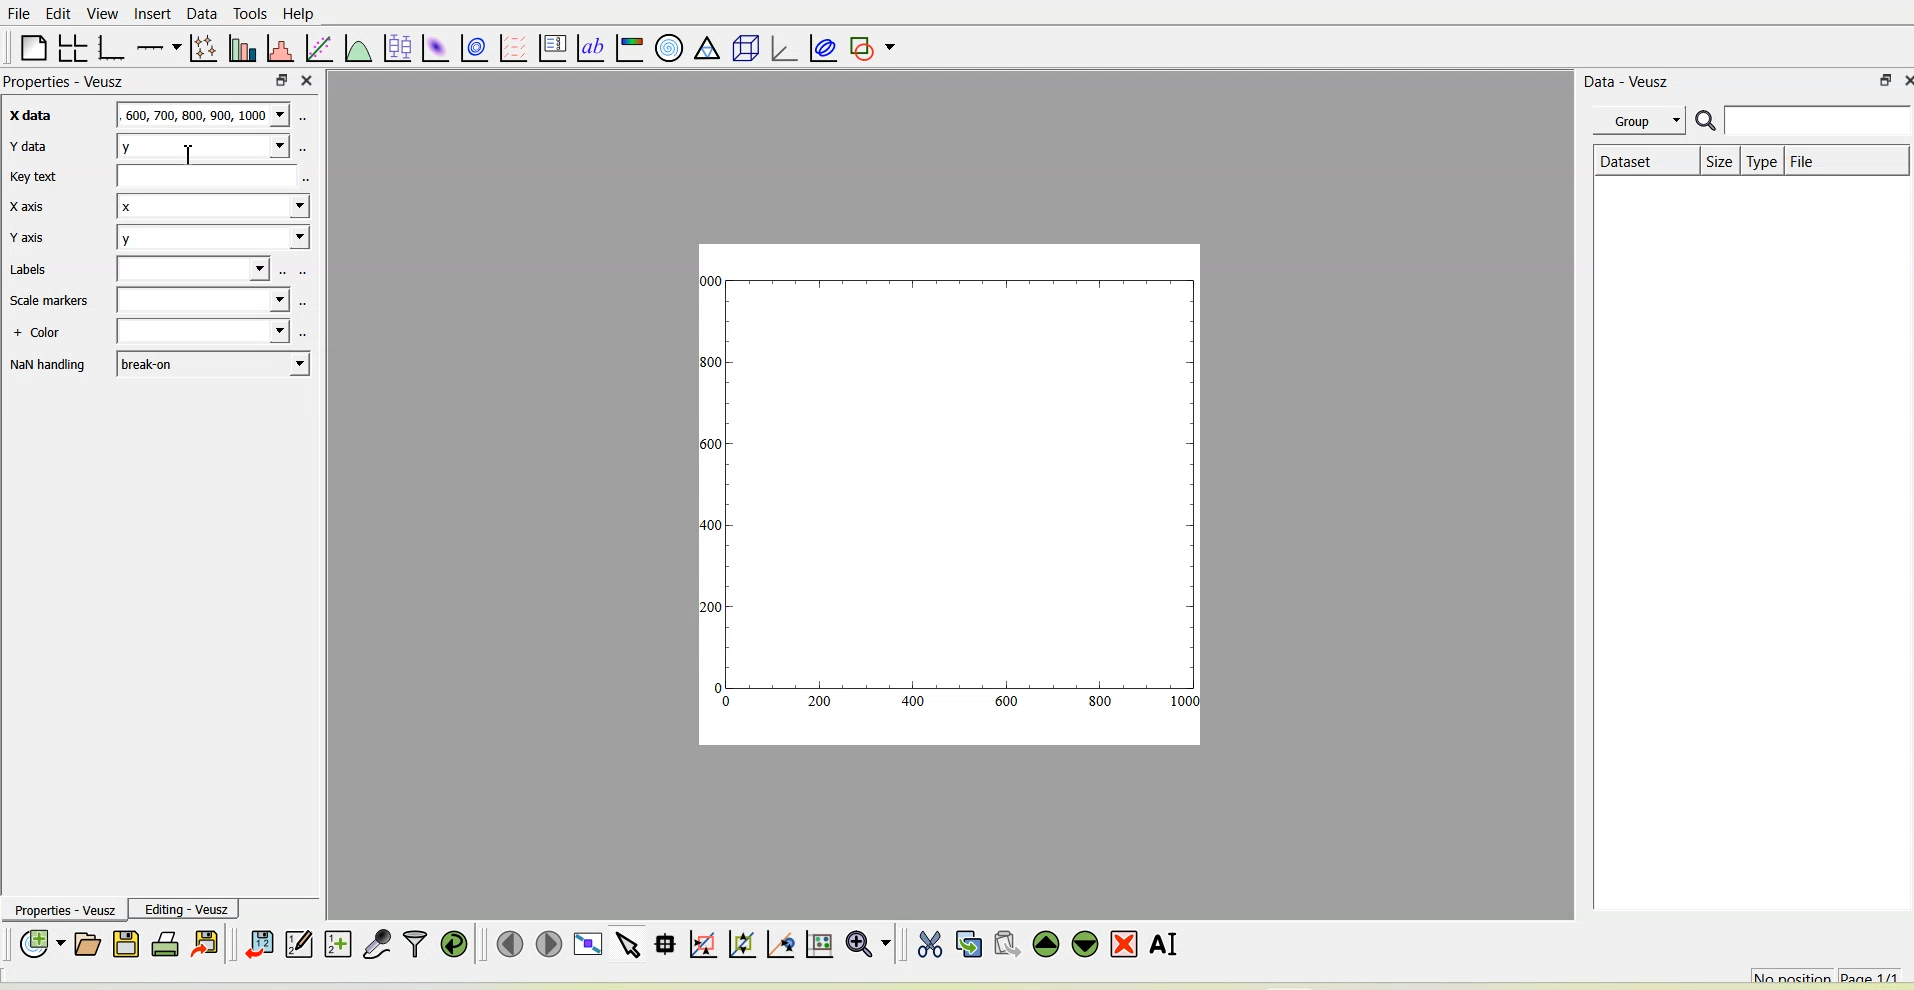 This screenshot has height=990, width=1914. What do you see at coordinates (1009, 701) in the screenshot?
I see `600` at bounding box center [1009, 701].